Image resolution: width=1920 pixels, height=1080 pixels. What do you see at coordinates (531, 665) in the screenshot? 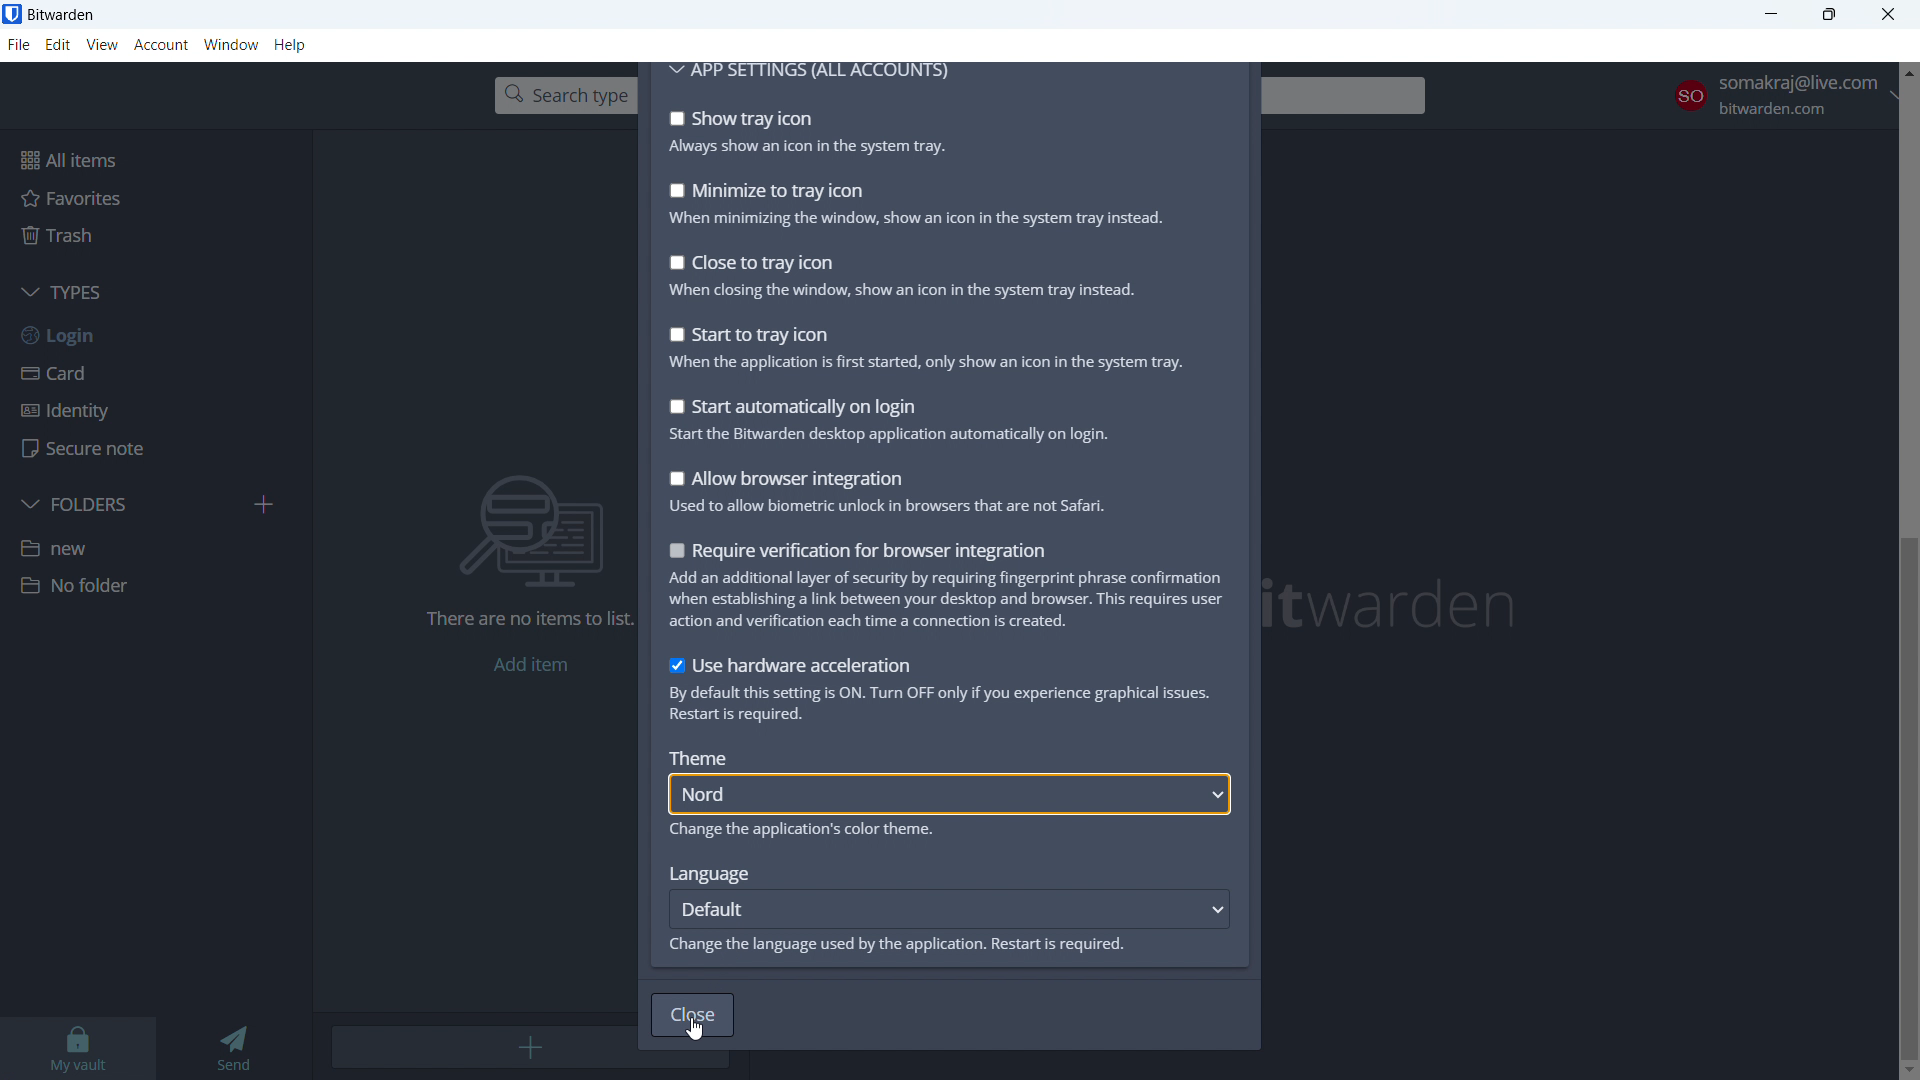
I see `add item` at bounding box center [531, 665].